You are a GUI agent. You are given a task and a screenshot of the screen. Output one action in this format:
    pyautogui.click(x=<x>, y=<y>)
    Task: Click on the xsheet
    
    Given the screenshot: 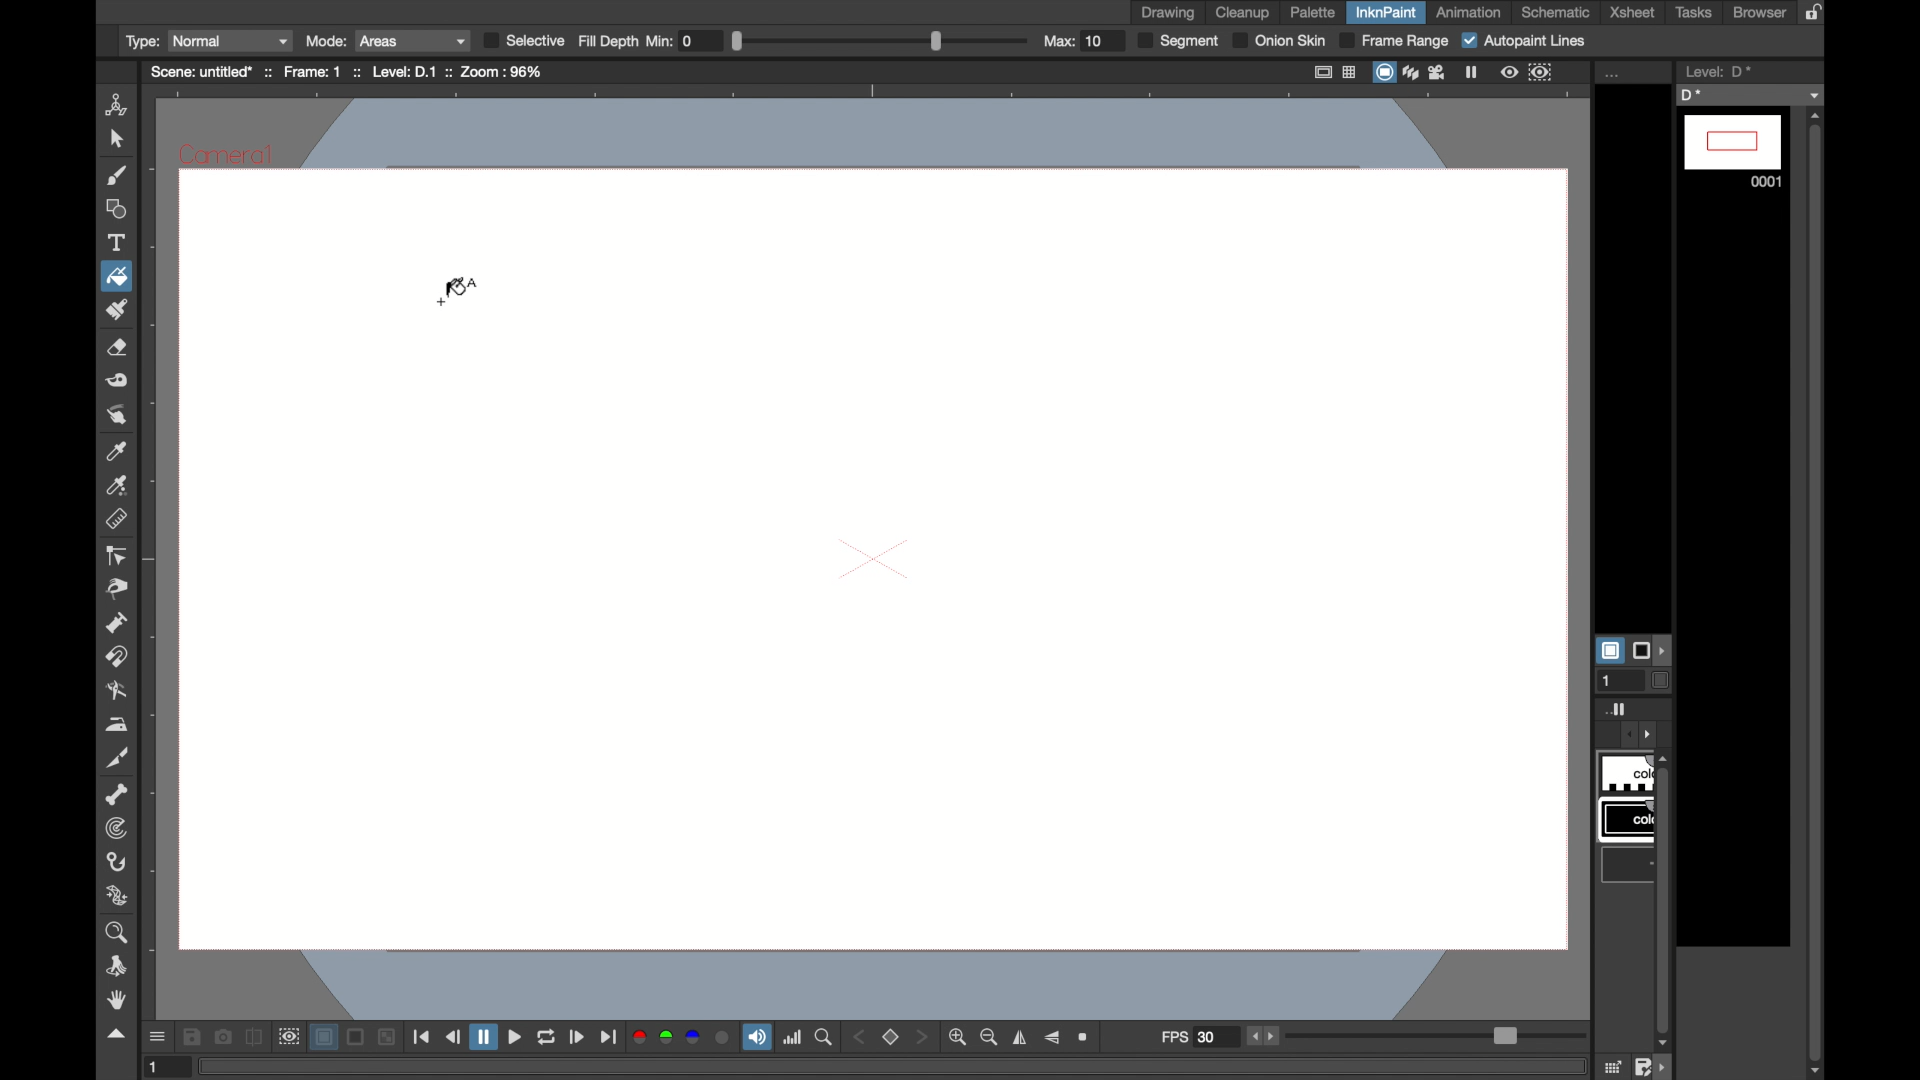 What is the action you would take?
    pyautogui.click(x=1633, y=12)
    